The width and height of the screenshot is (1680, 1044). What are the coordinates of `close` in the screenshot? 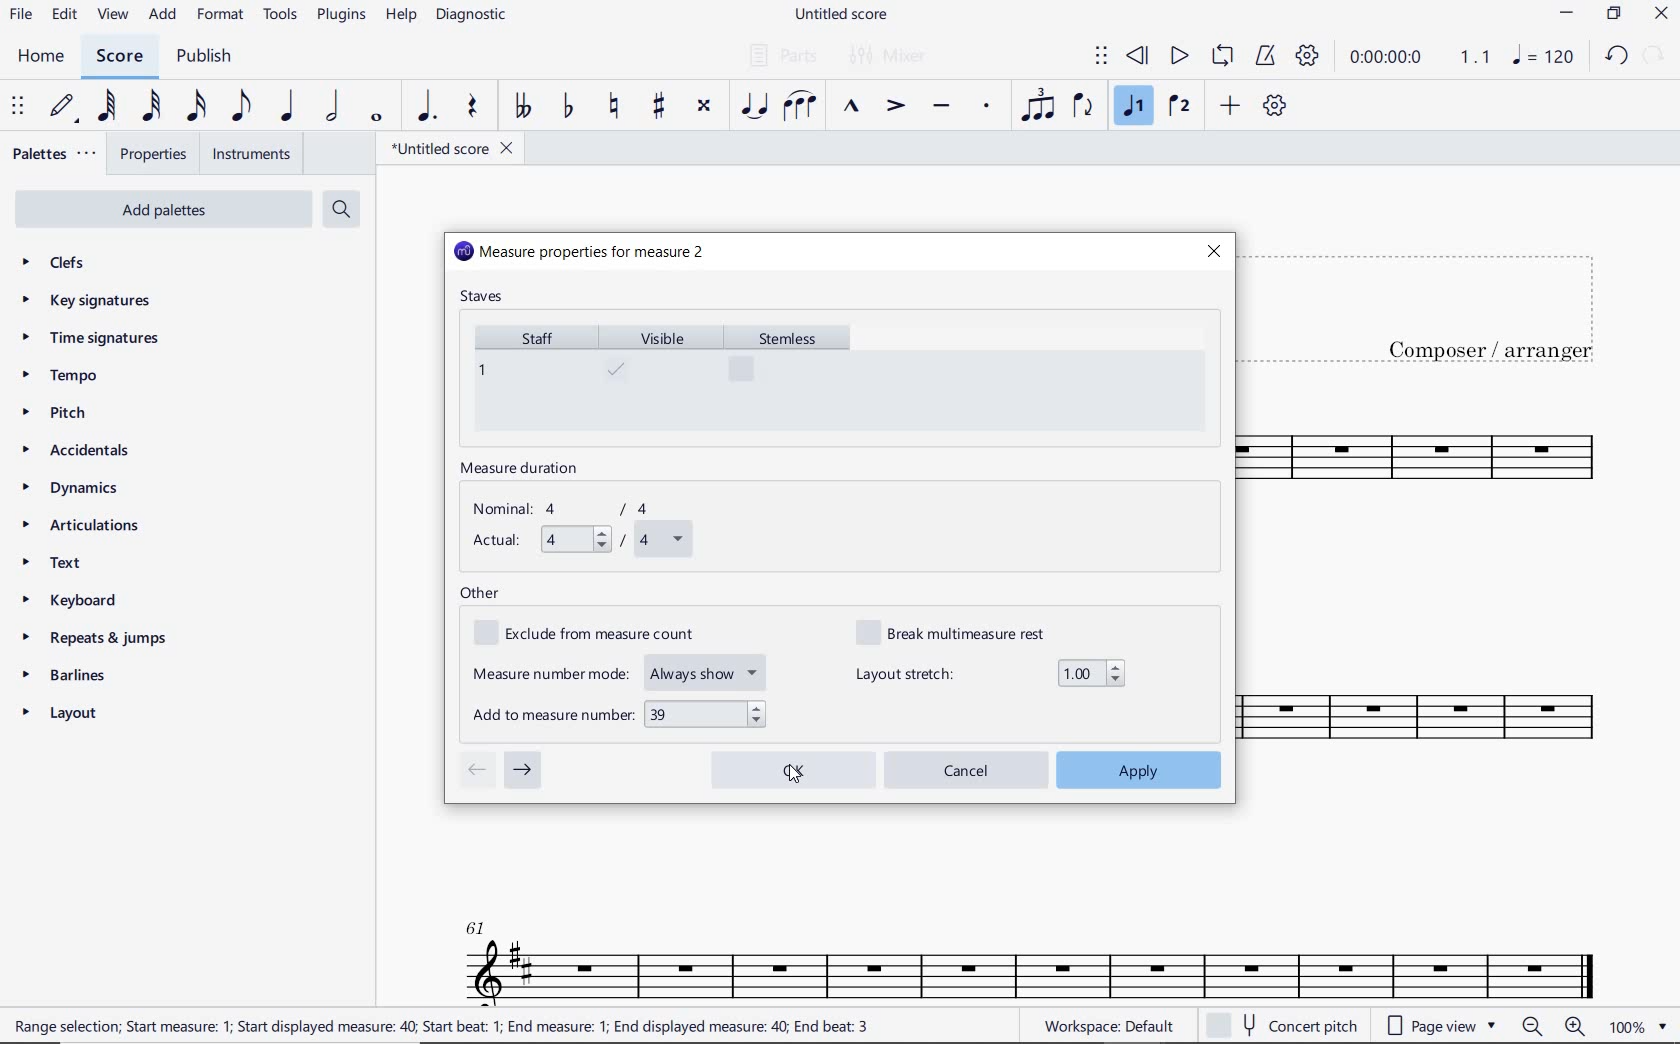 It's located at (1213, 251).